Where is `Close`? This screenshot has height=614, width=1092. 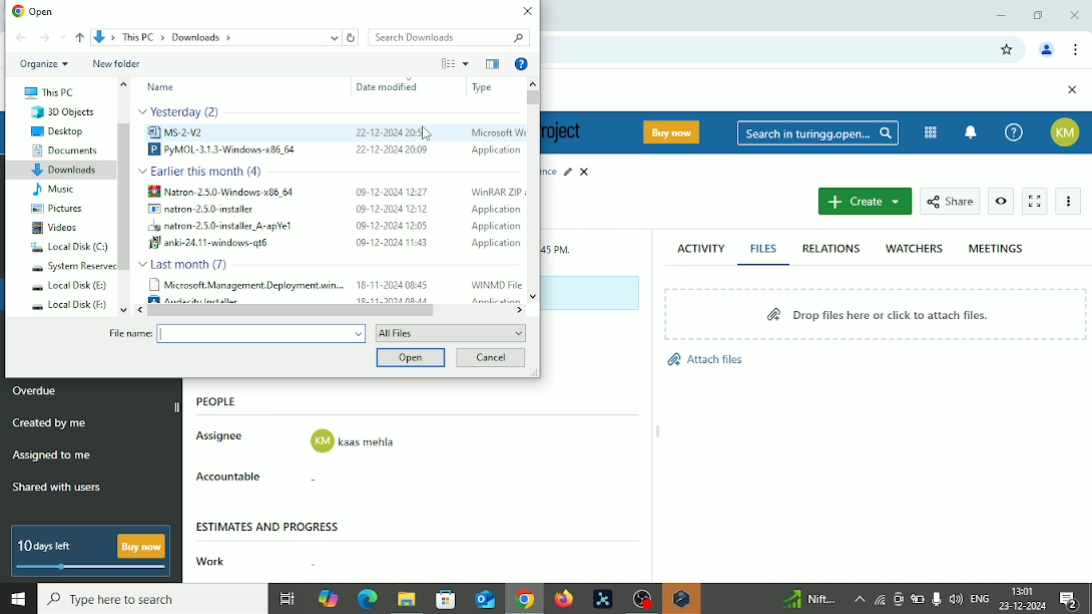
Close is located at coordinates (1072, 91).